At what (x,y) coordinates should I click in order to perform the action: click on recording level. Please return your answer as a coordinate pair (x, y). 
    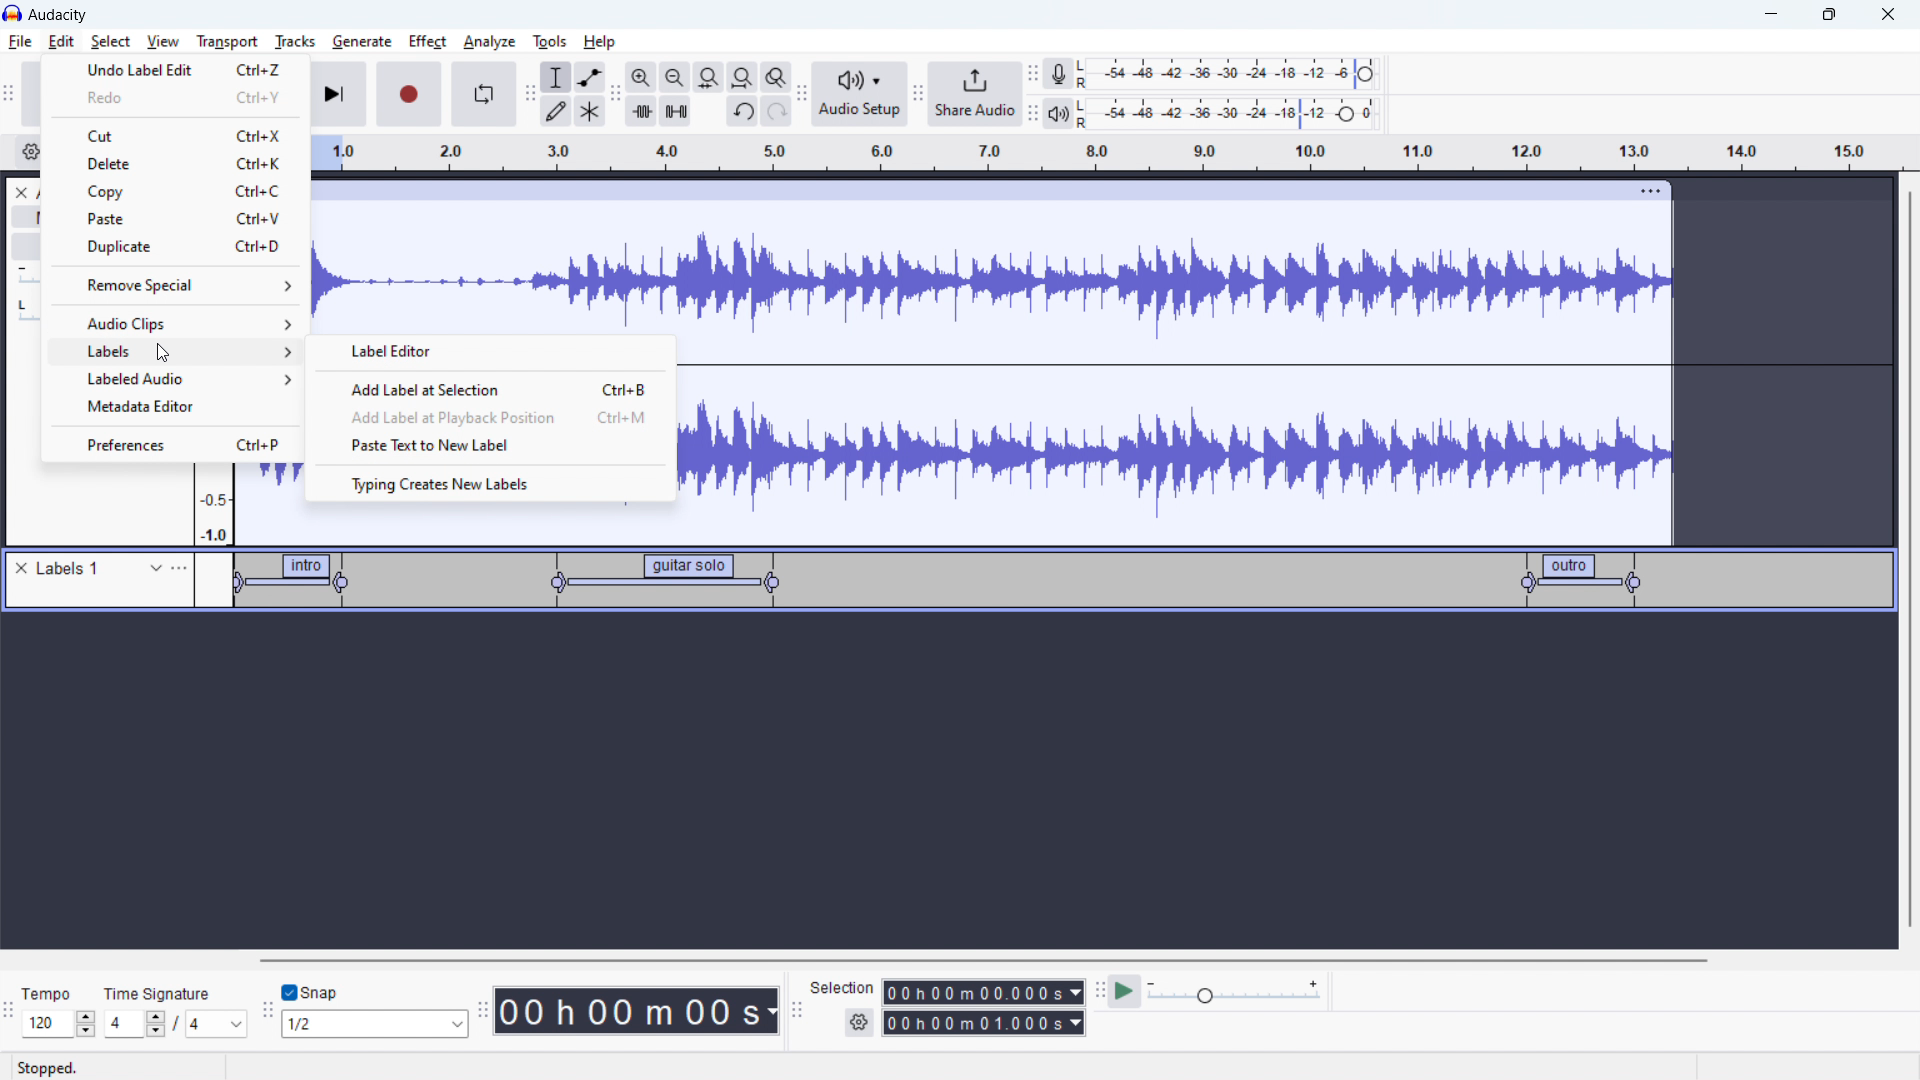
    Looking at the image, I should click on (1240, 74).